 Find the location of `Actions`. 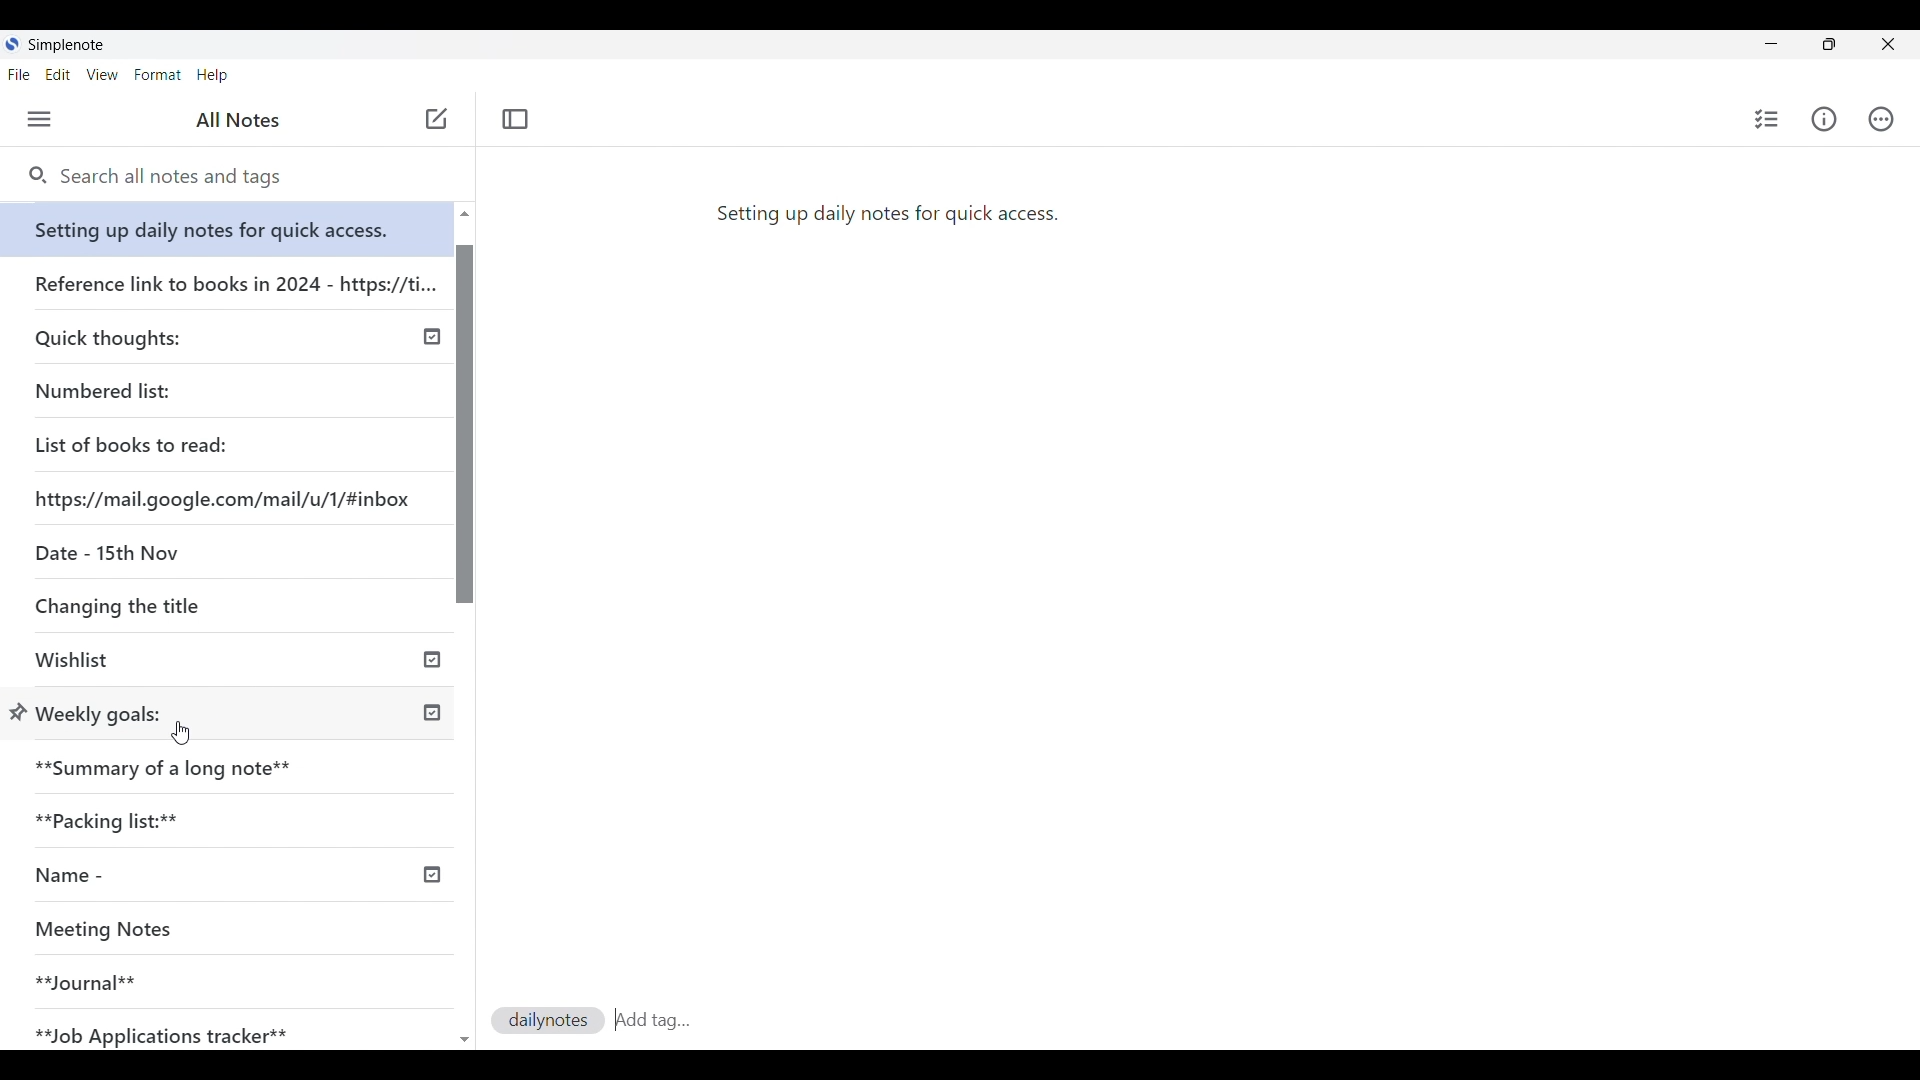

Actions is located at coordinates (1881, 118).